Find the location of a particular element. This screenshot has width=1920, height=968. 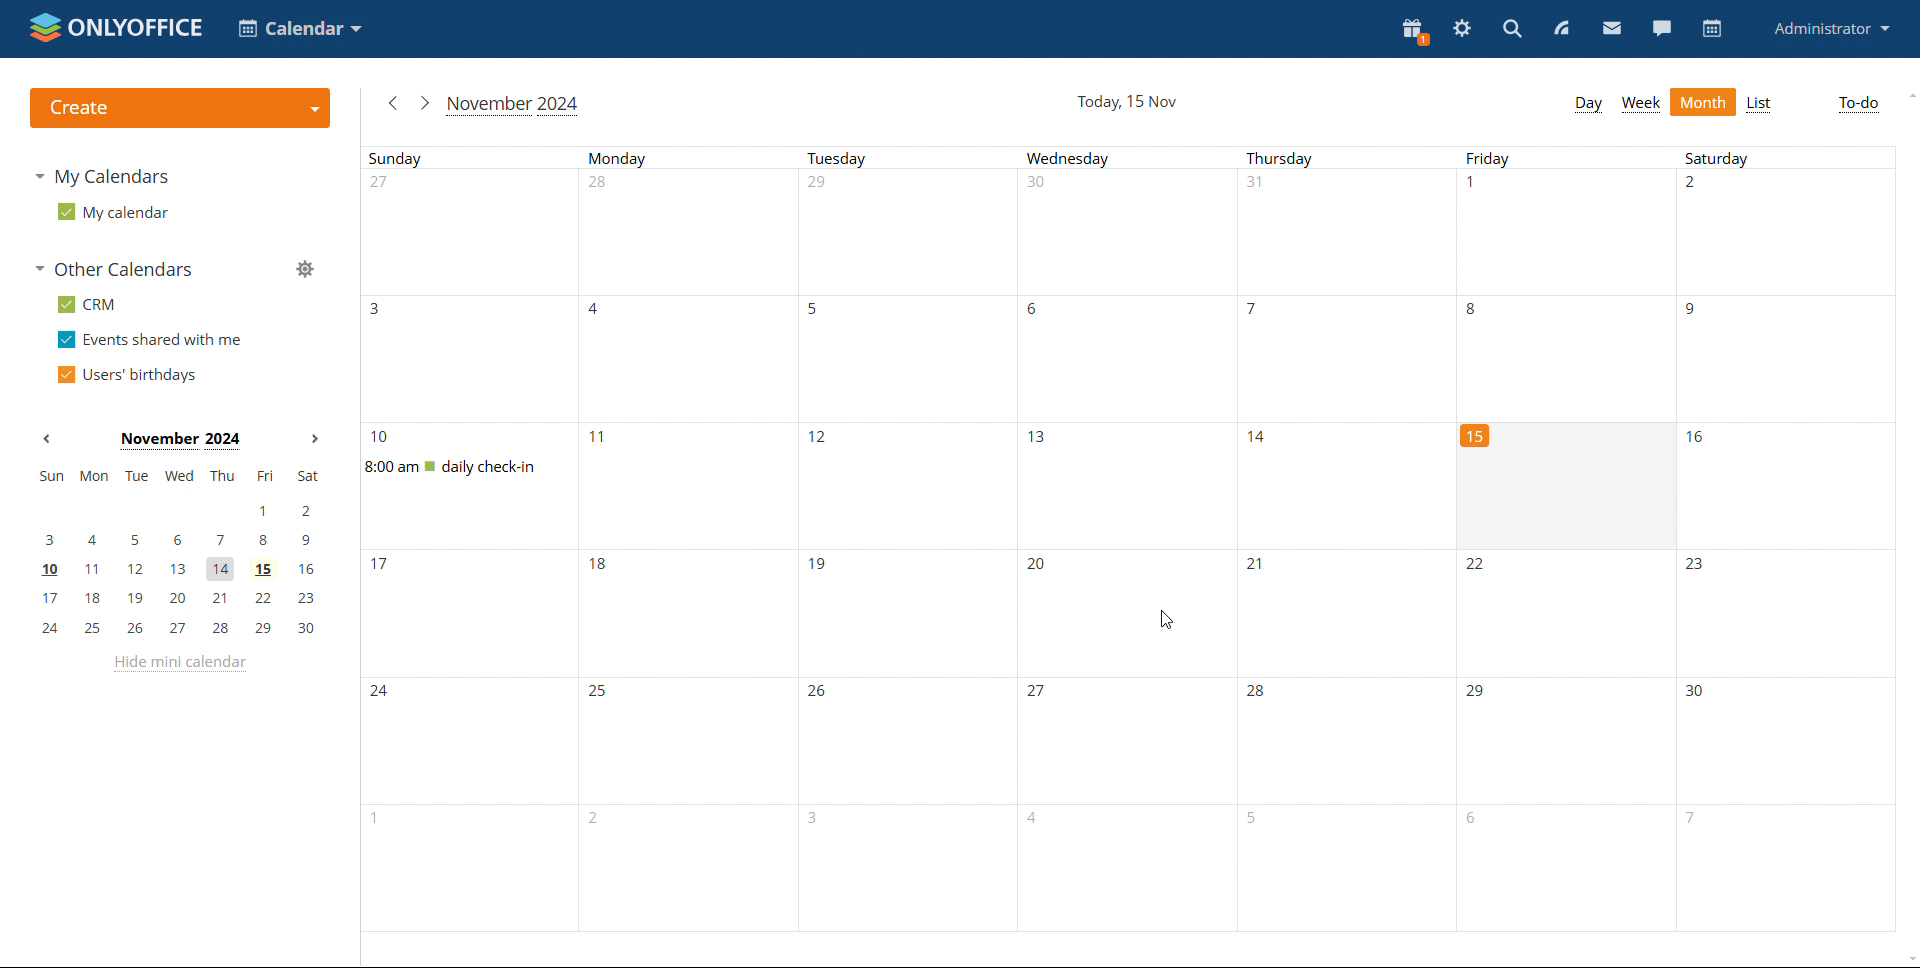

 is located at coordinates (602, 693).